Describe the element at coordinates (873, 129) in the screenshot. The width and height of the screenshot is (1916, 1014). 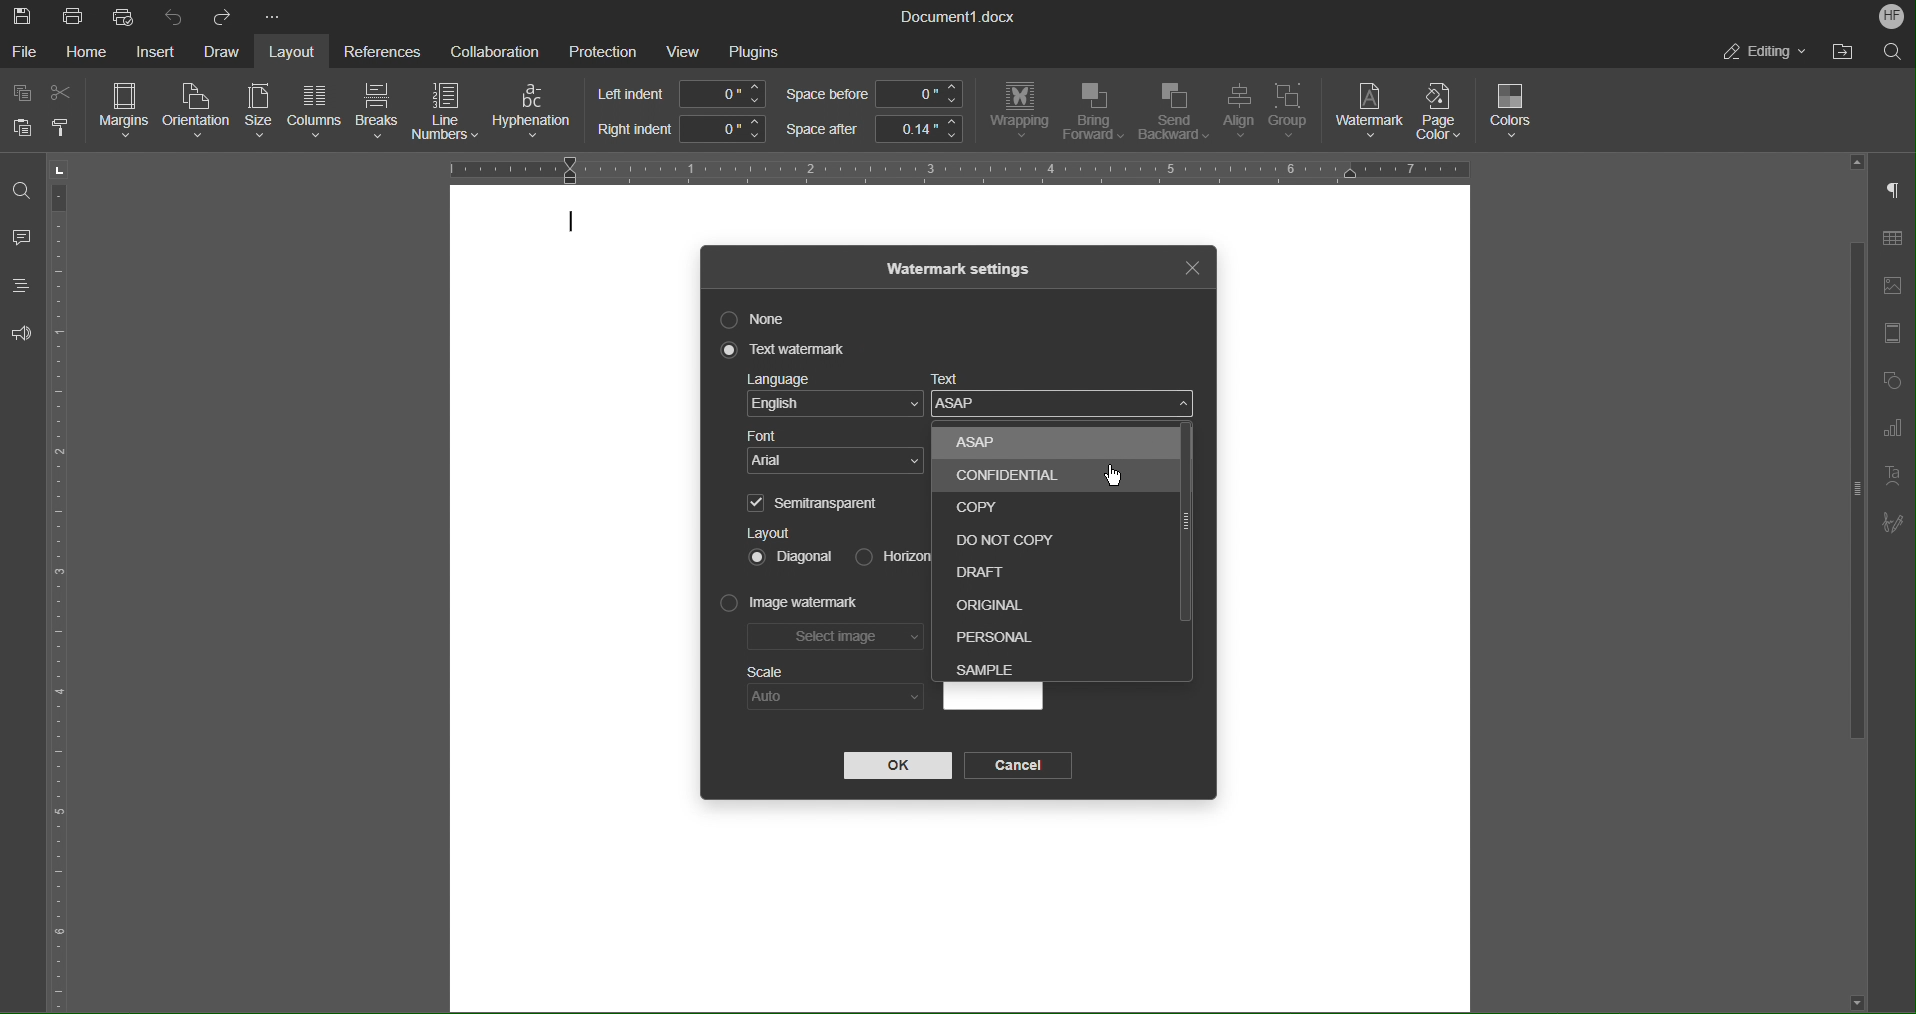
I see `Space after` at that location.